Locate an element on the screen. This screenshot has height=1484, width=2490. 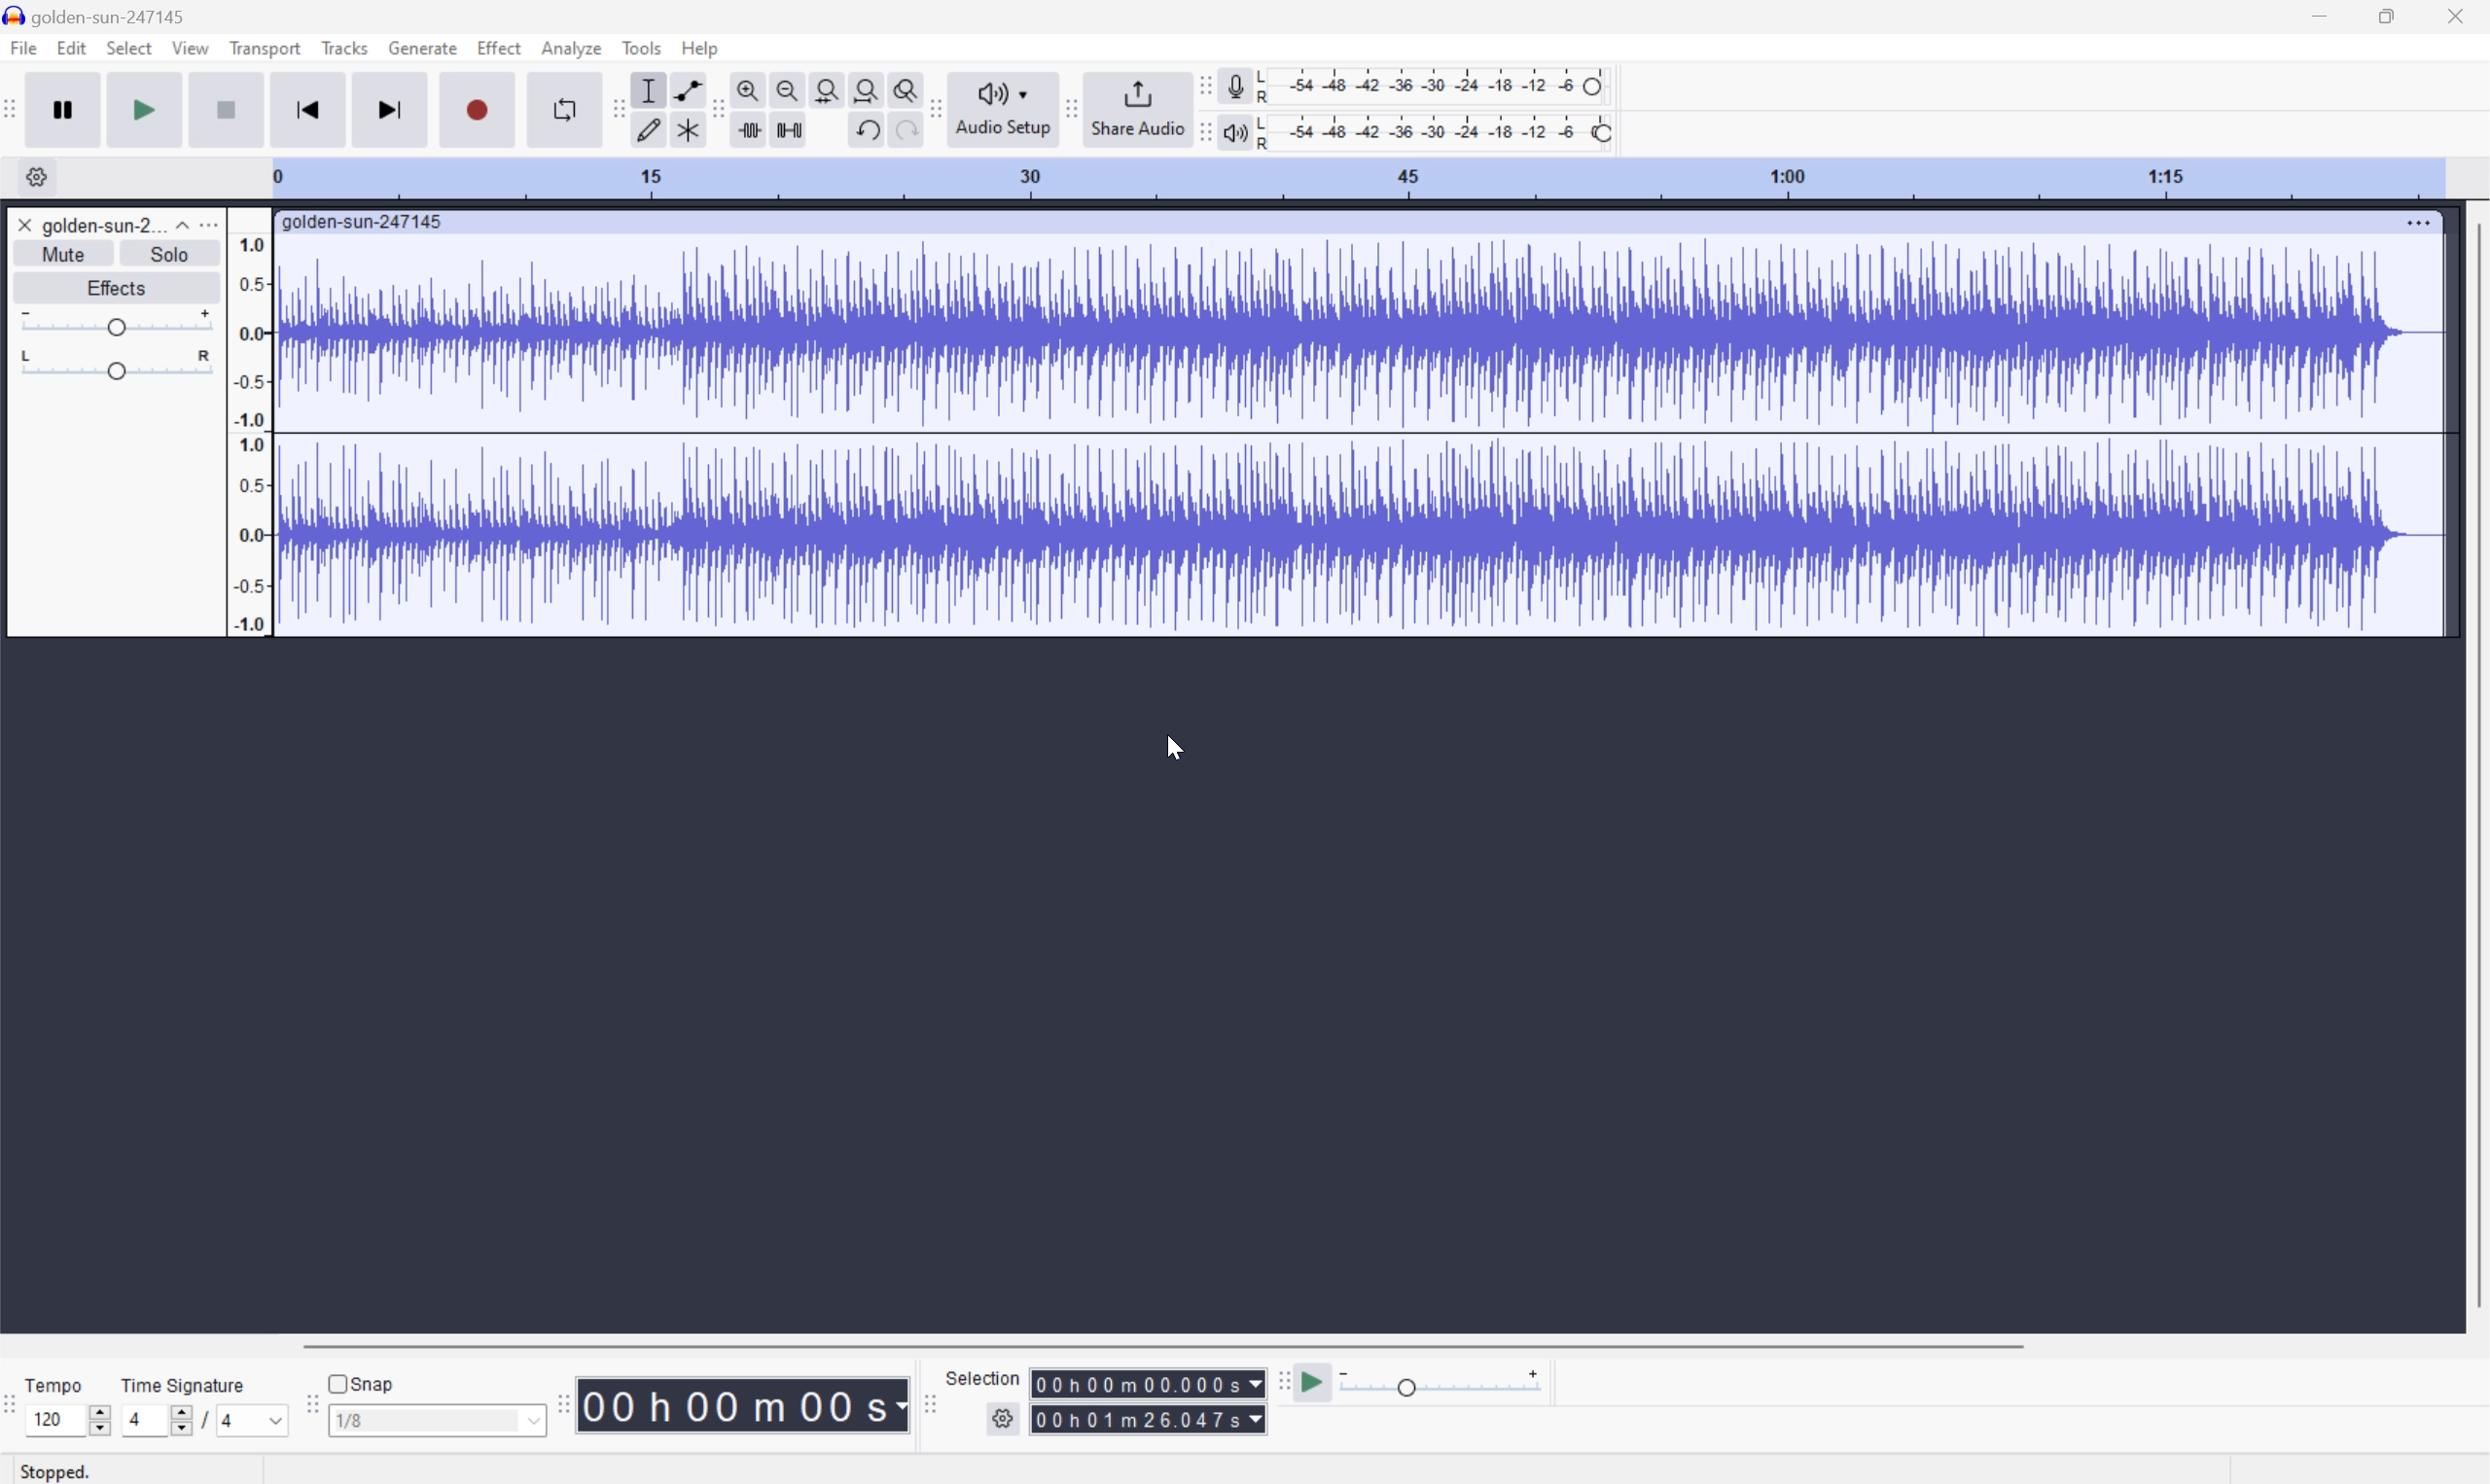
Selection is located at coordinates (981, 1376).